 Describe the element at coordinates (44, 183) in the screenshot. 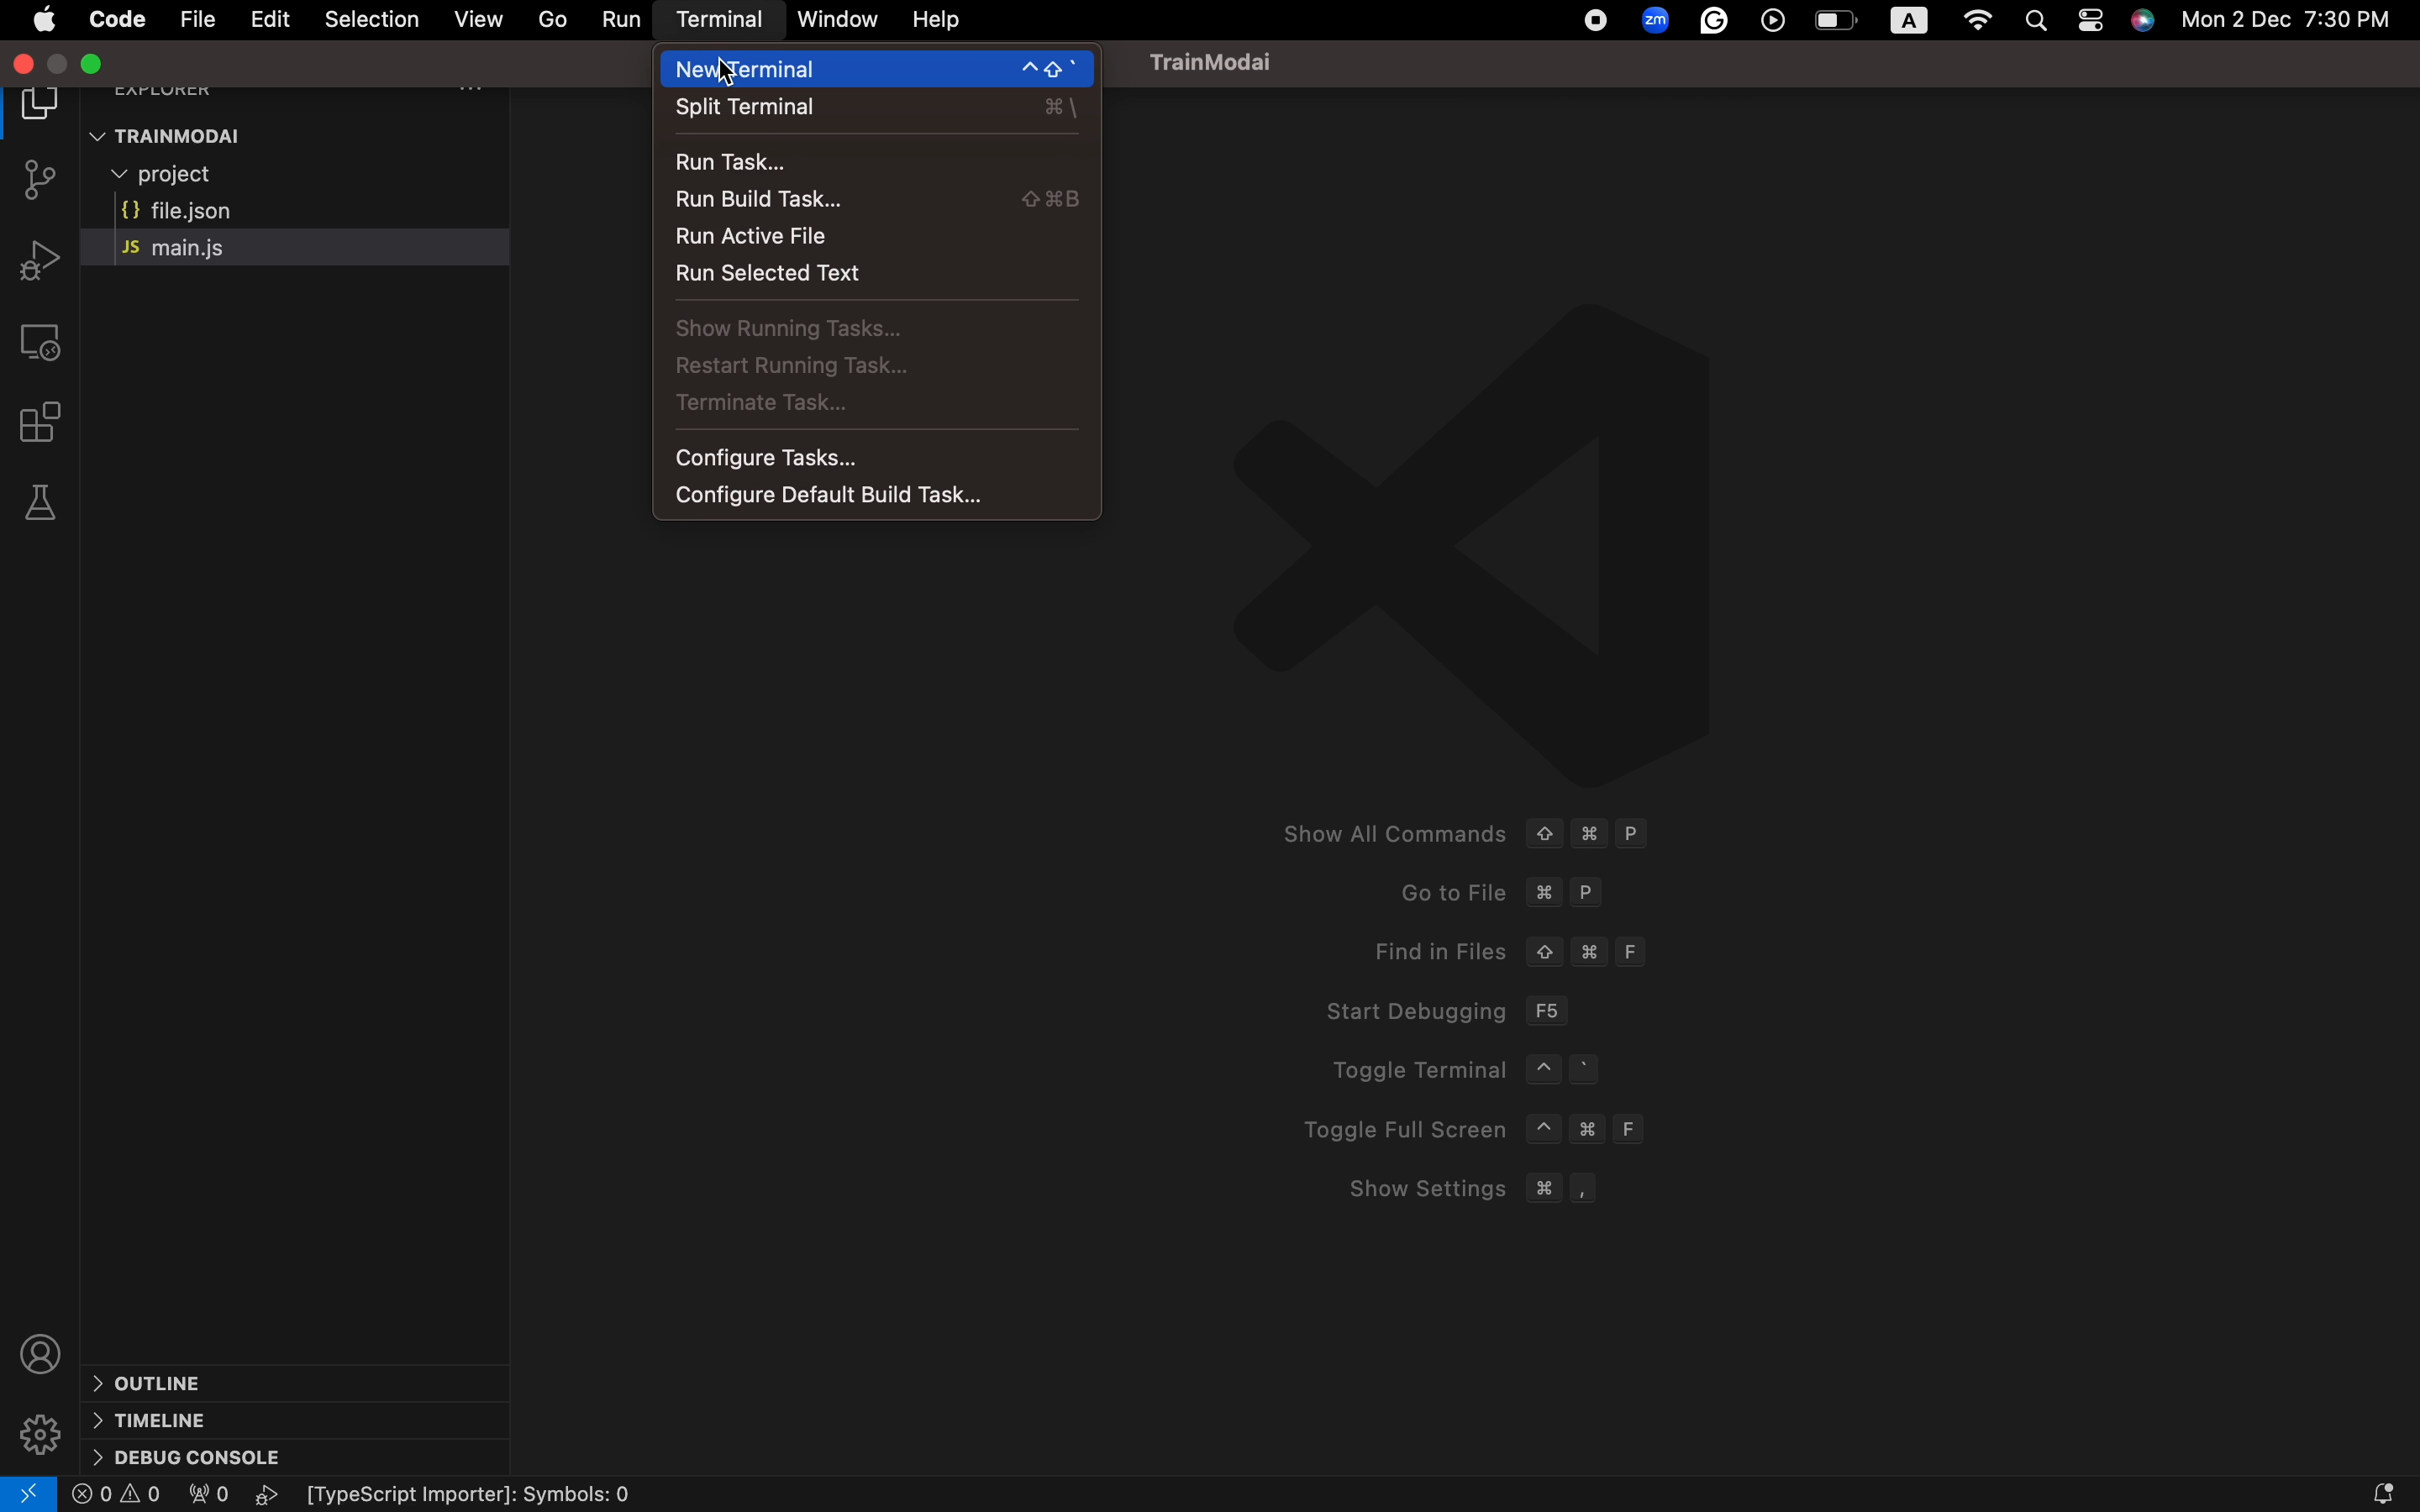

I see `git` at that location.